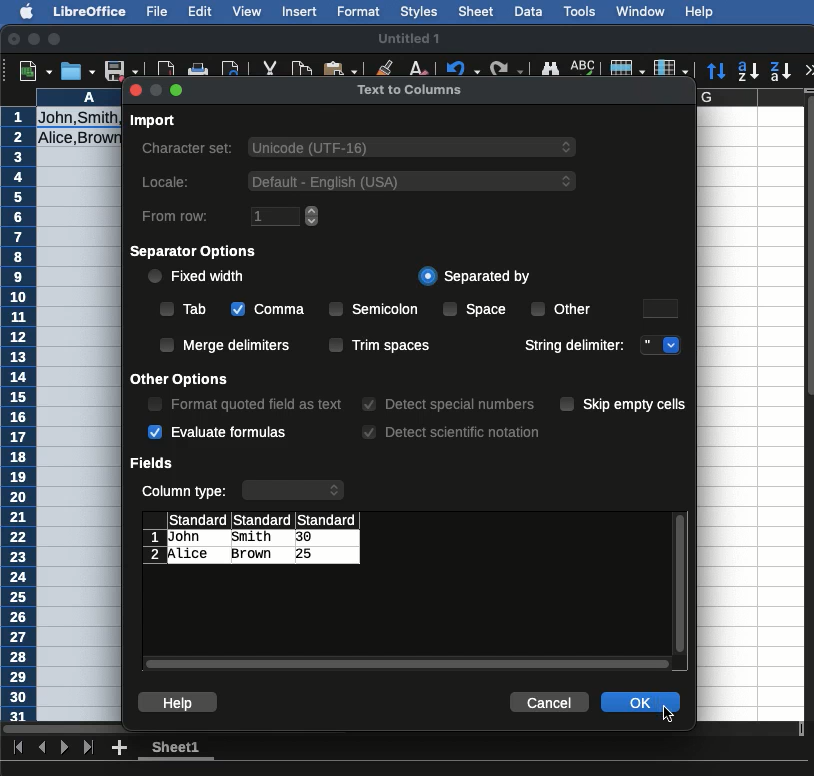 This screenshot has height=776, width=814. I want to click on Locale, so click(357, 180).